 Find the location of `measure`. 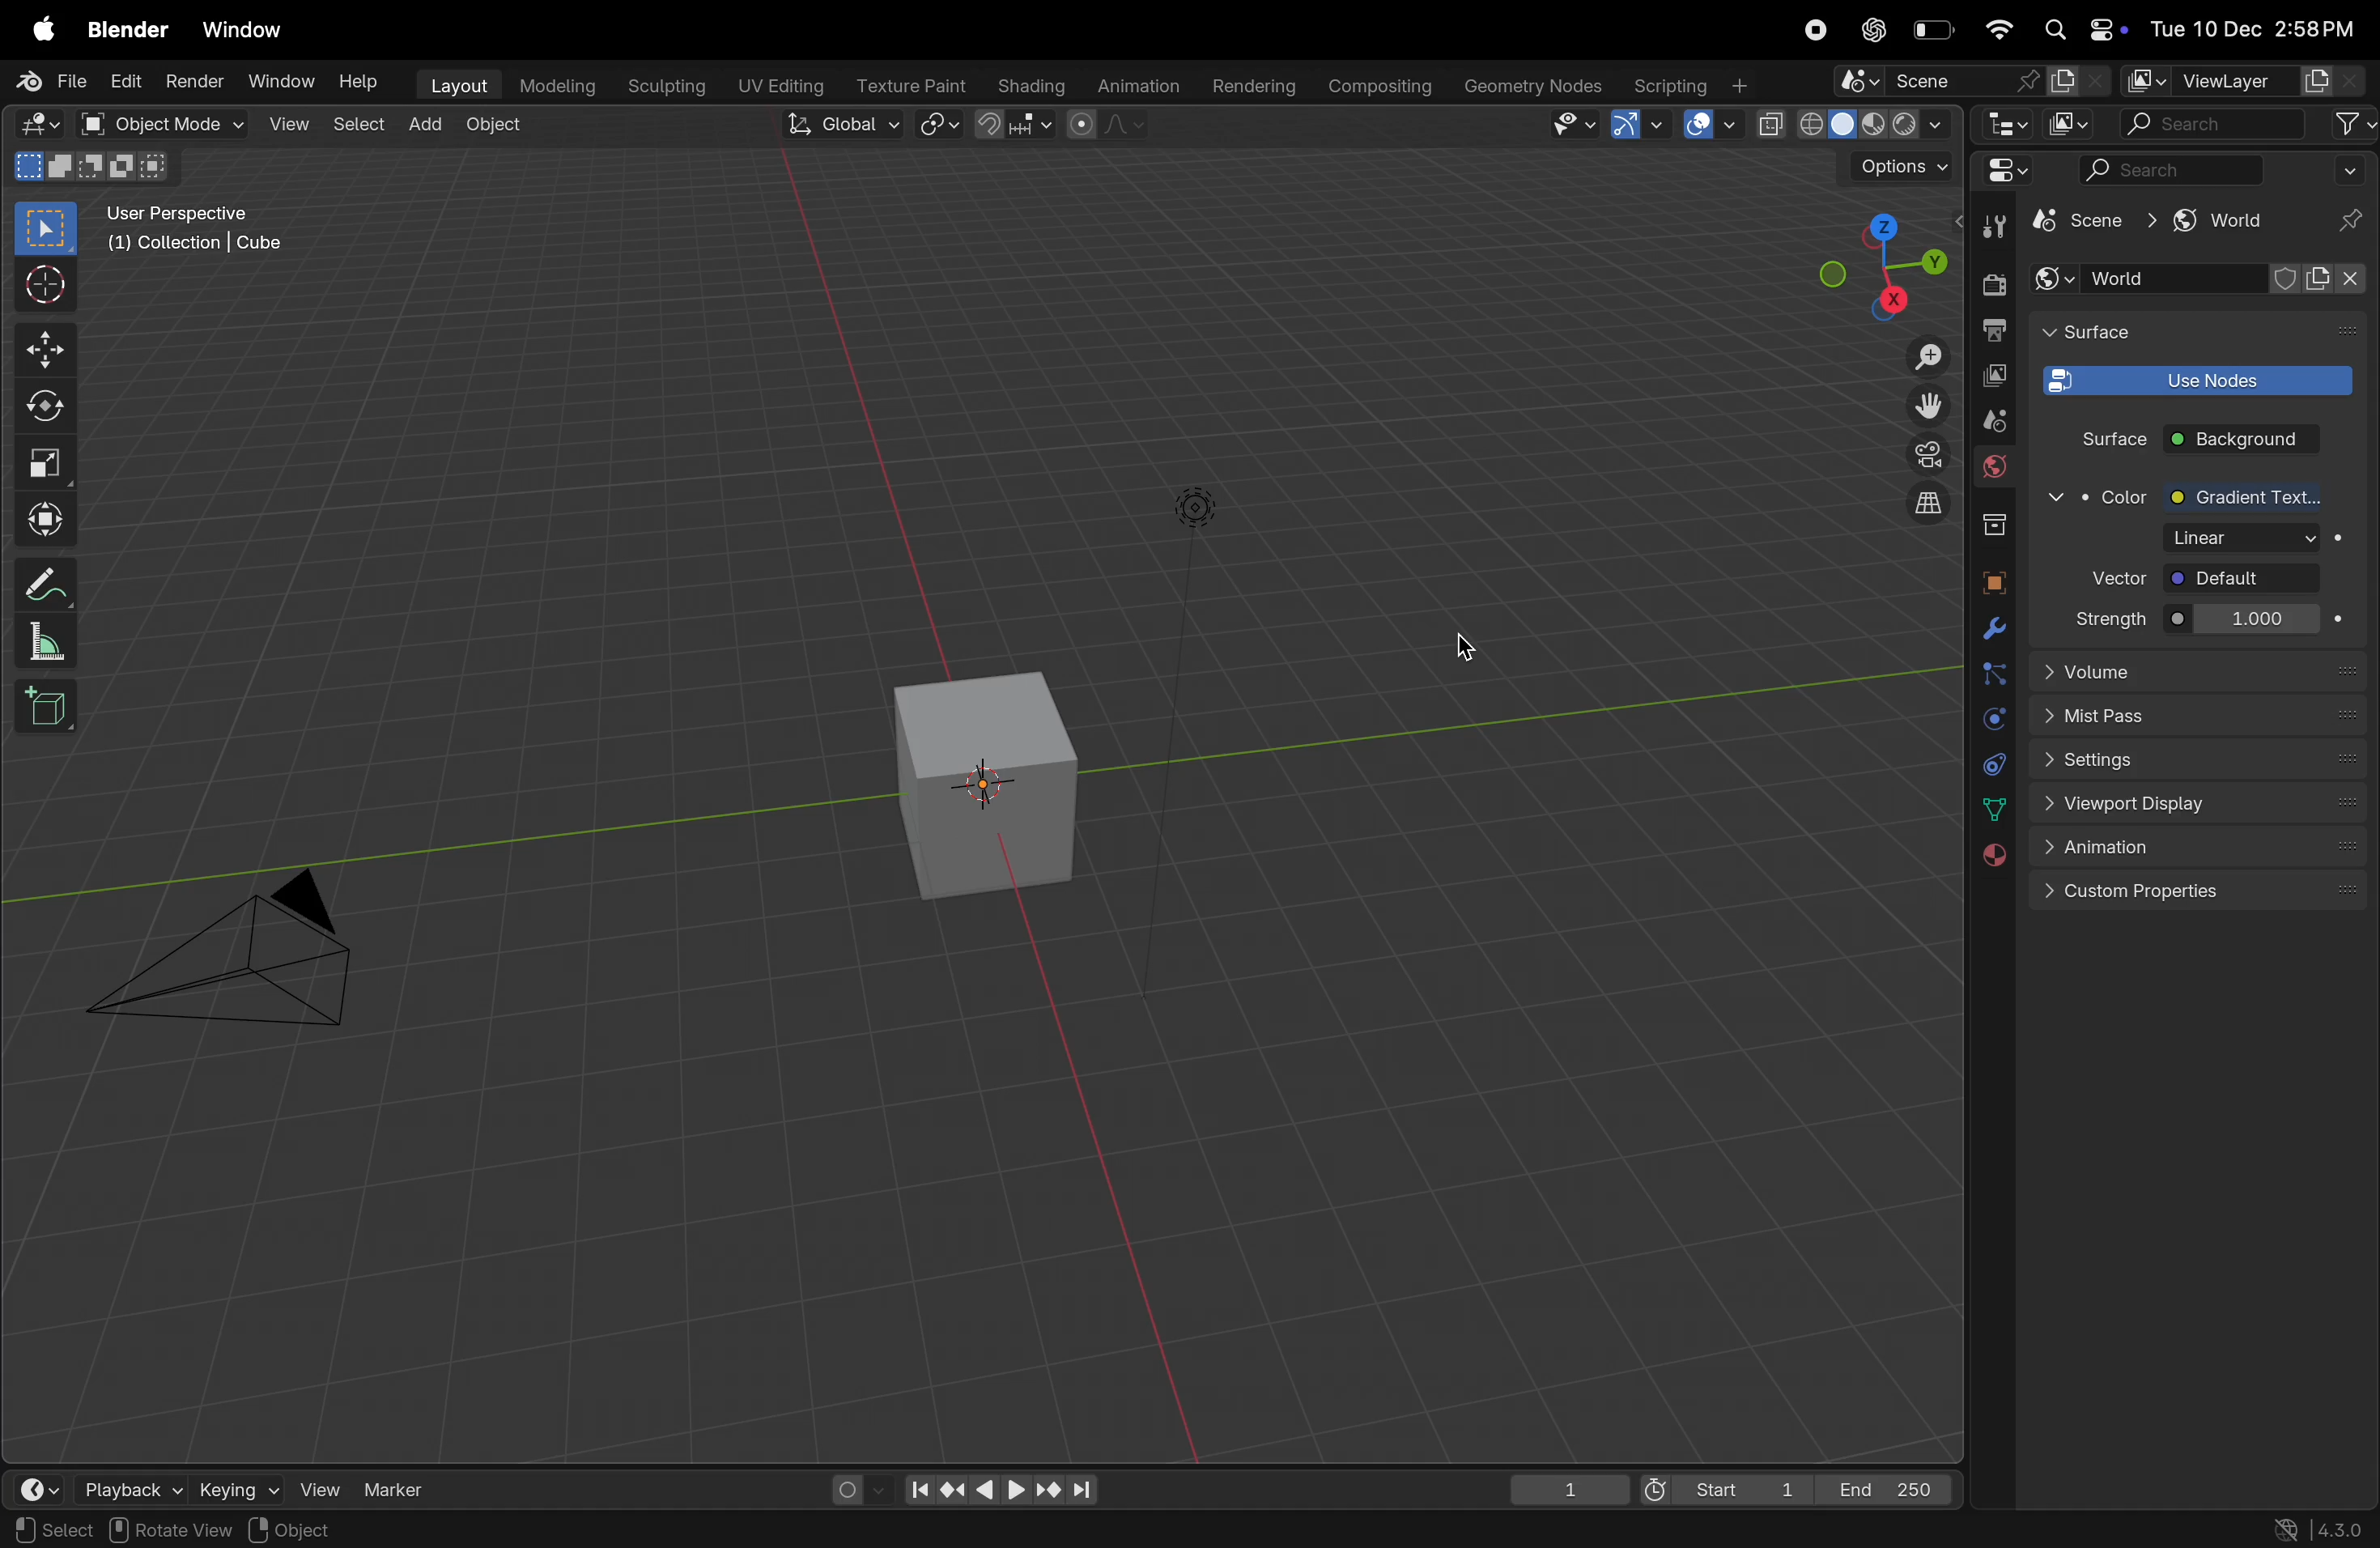

measure is located at coordinates (47, 641).